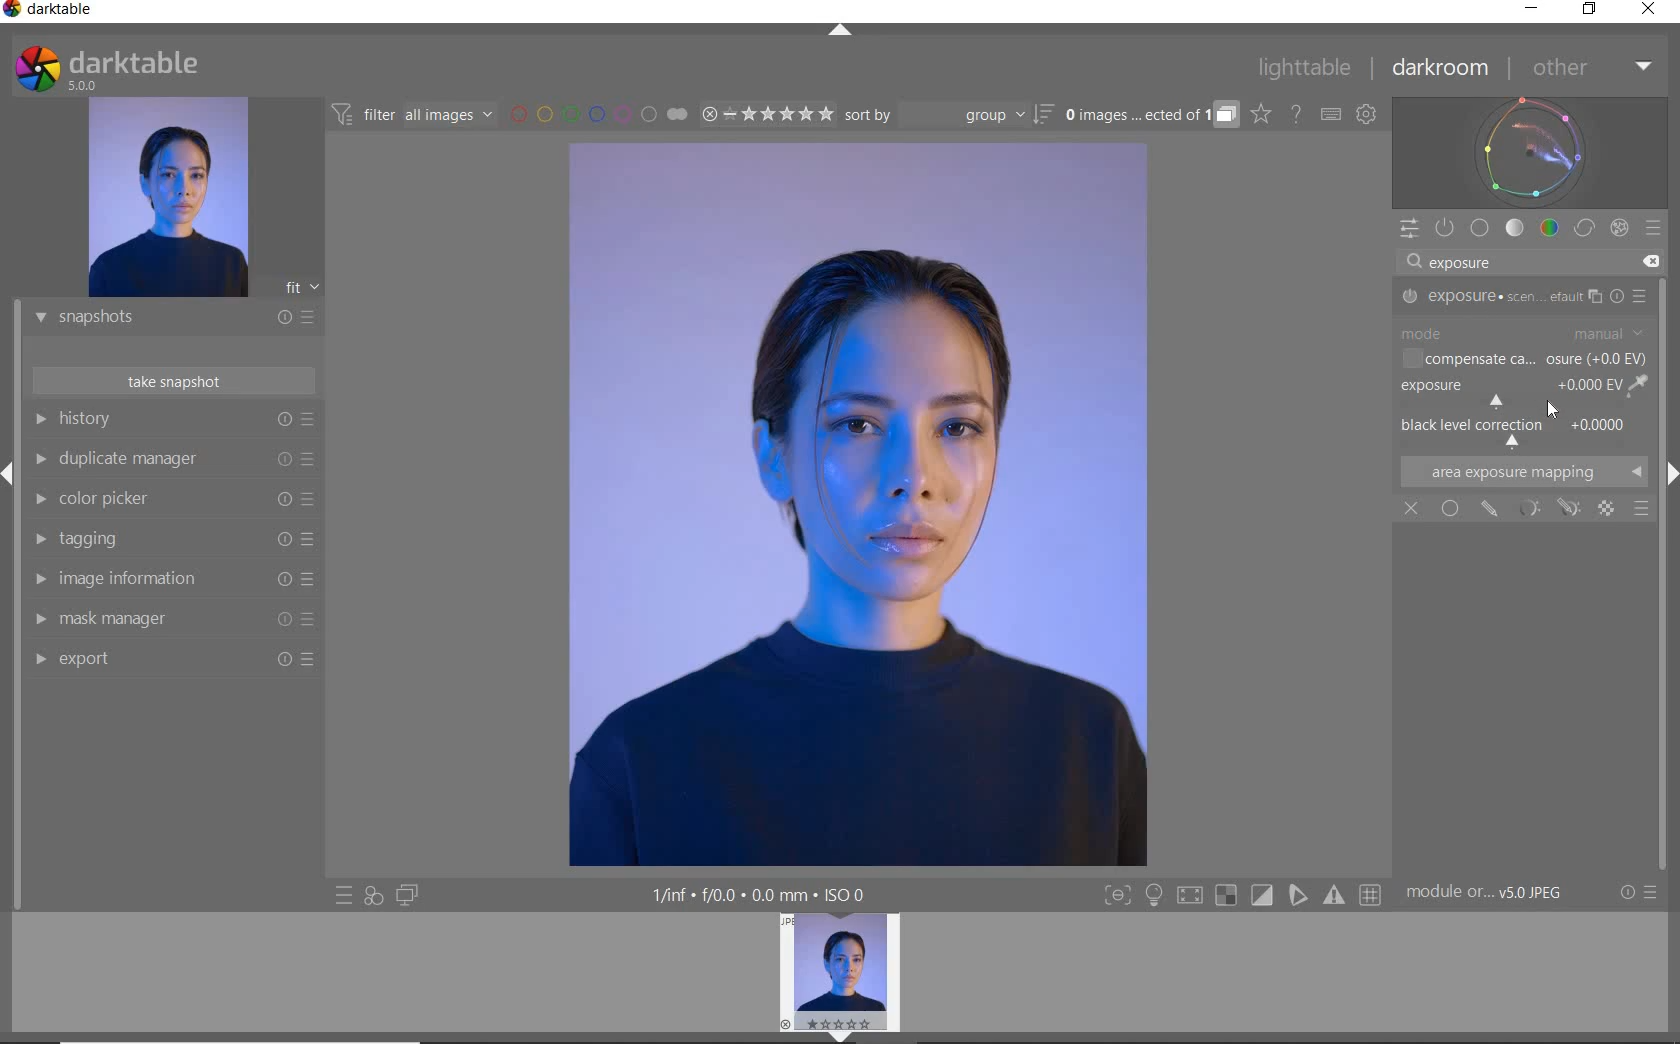  Describe the element at coordinates (1527, 297) in the screenshot. I see `EXPOSURE` at that location.